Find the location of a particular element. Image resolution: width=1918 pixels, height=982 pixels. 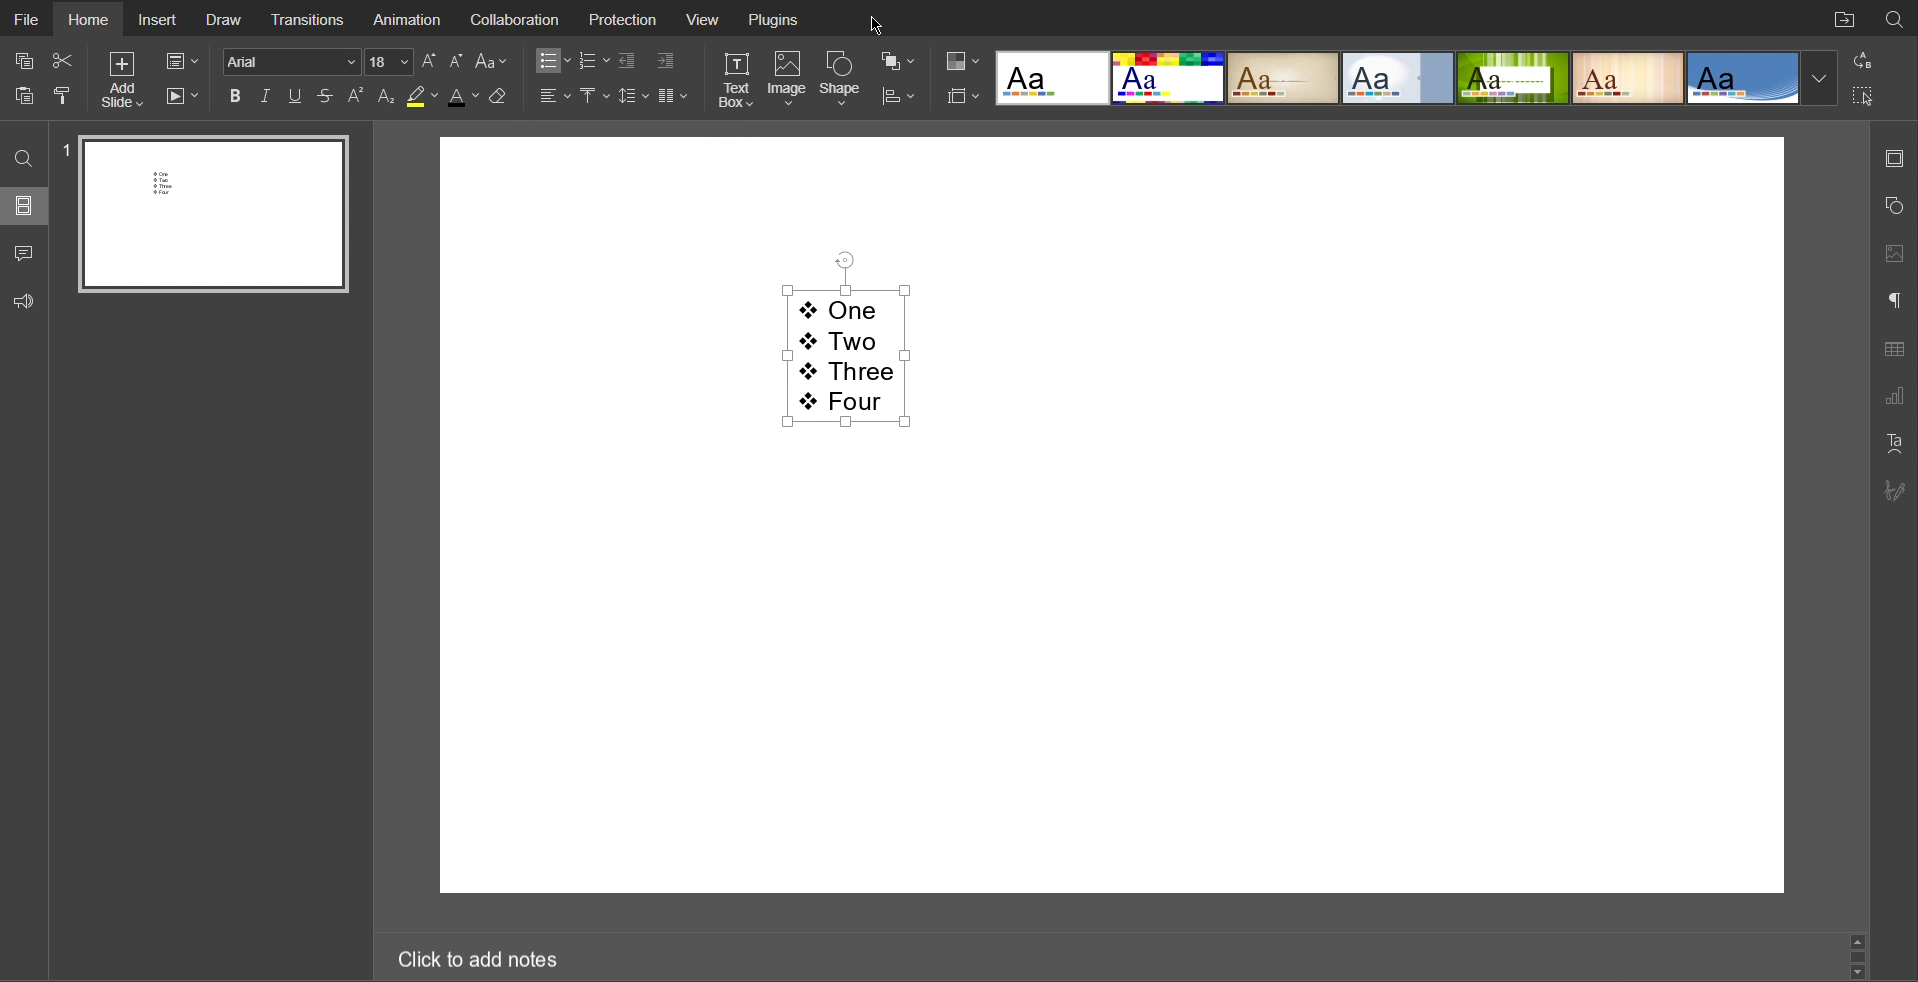

Slide Settings is located at coordinates (1895, 159).